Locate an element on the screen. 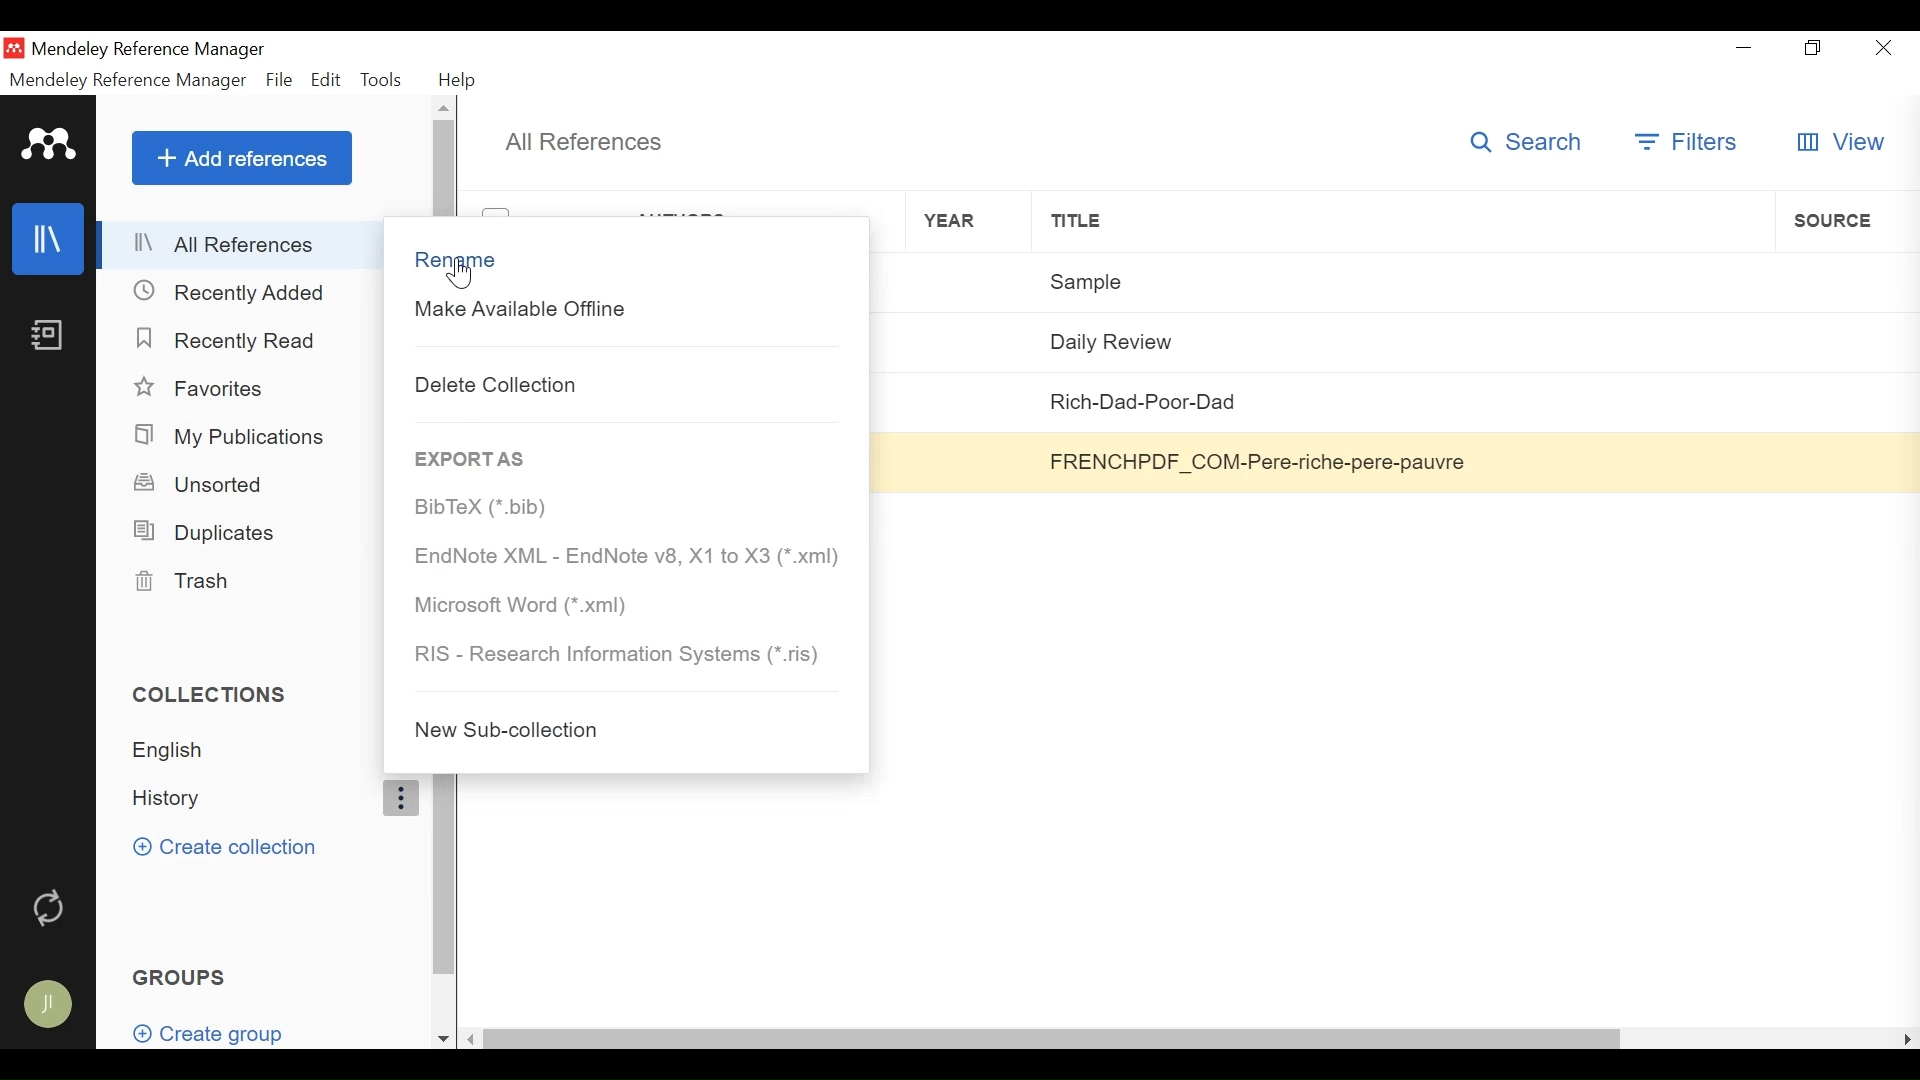 This screenshot has height=1080, width=1920. Notebook is located at coordinates (47, 337).